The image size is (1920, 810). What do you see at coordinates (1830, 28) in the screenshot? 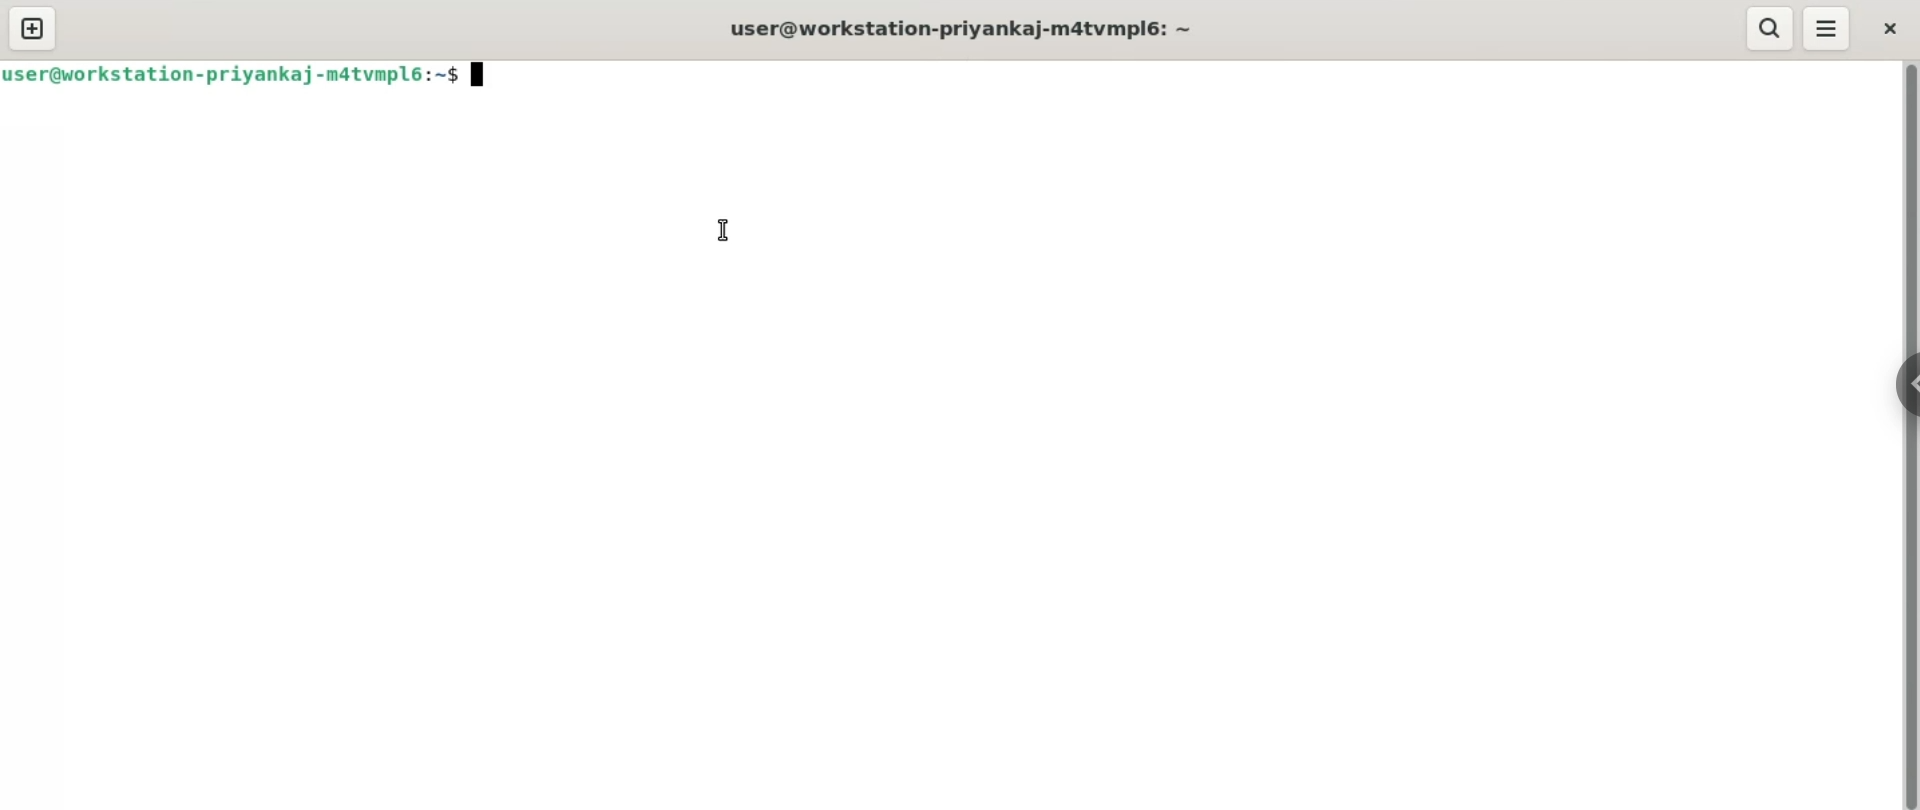
I see `menu` at bounding box center [1830, 28].